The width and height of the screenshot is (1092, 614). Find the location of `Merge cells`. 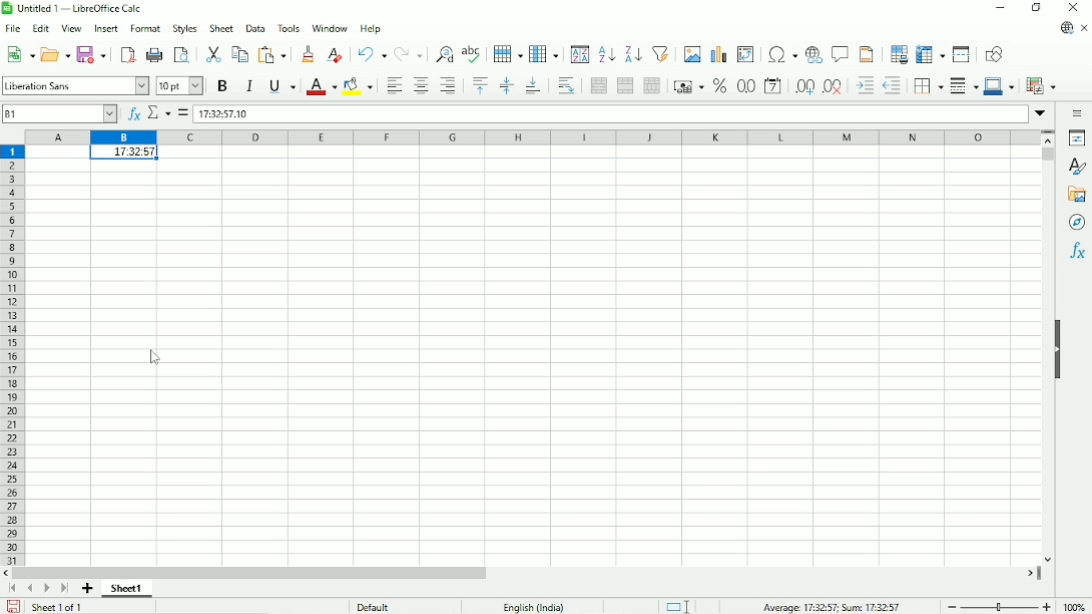

Merge cells is located at coordinates (625, 85).